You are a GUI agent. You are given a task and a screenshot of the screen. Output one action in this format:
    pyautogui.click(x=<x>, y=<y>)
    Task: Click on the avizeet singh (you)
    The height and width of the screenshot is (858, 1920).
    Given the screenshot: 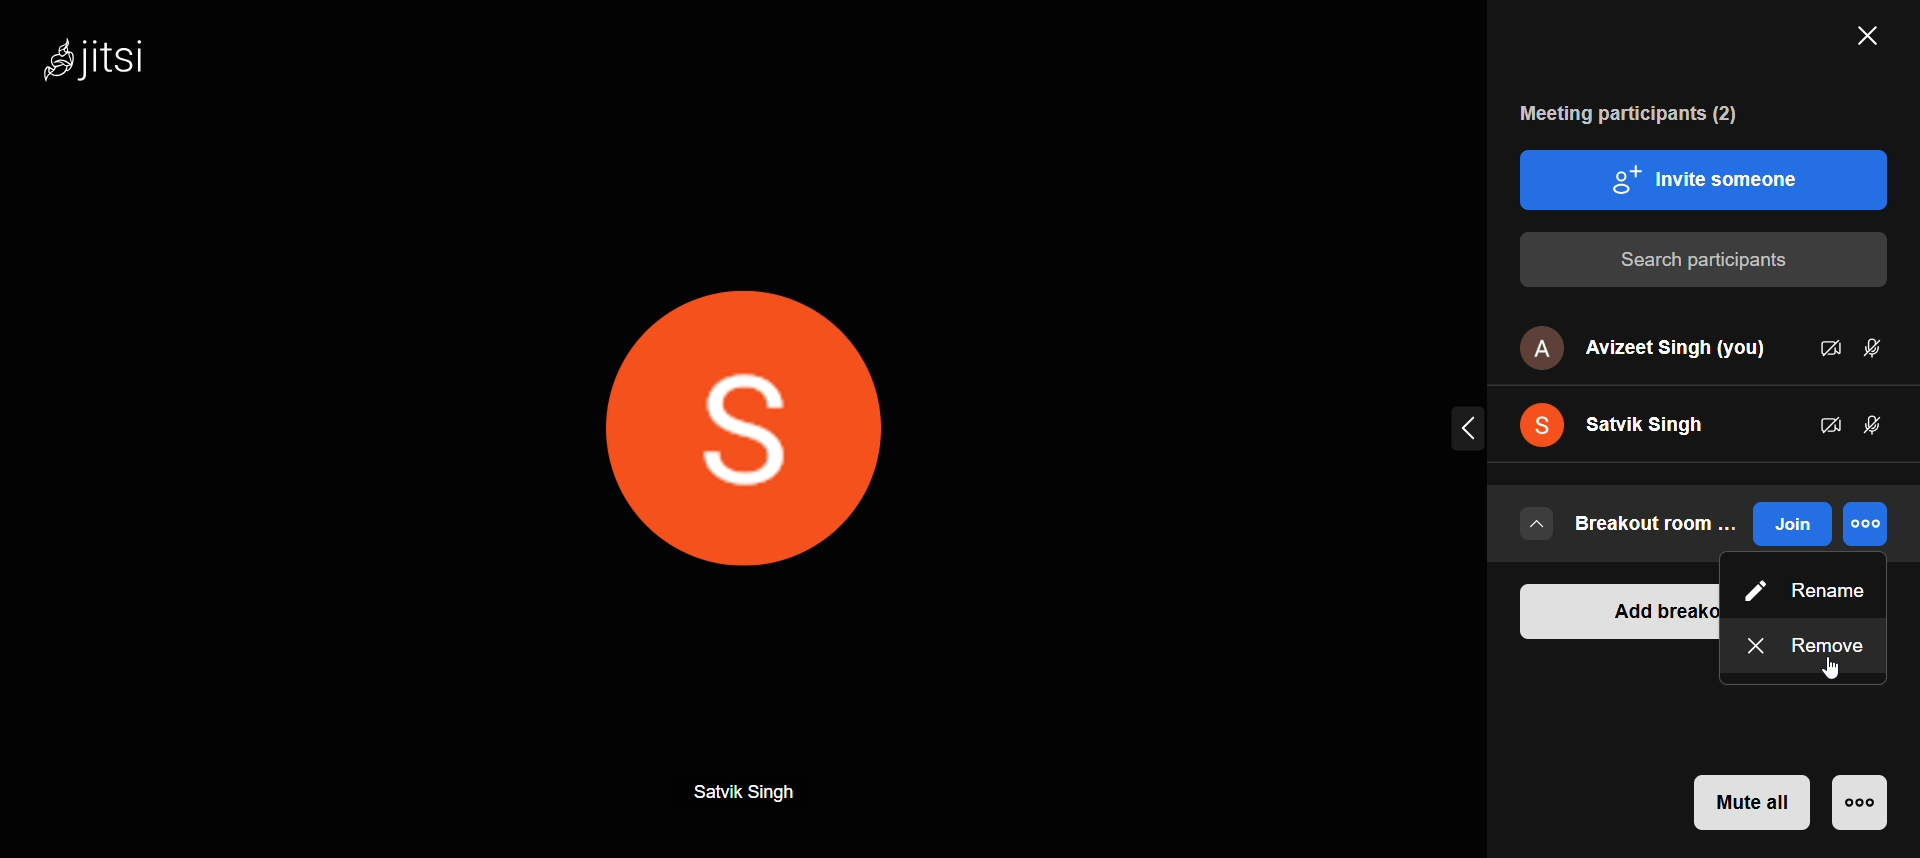 What is the action you would take?
    pyautogui.click(x=1641, y=348)
    